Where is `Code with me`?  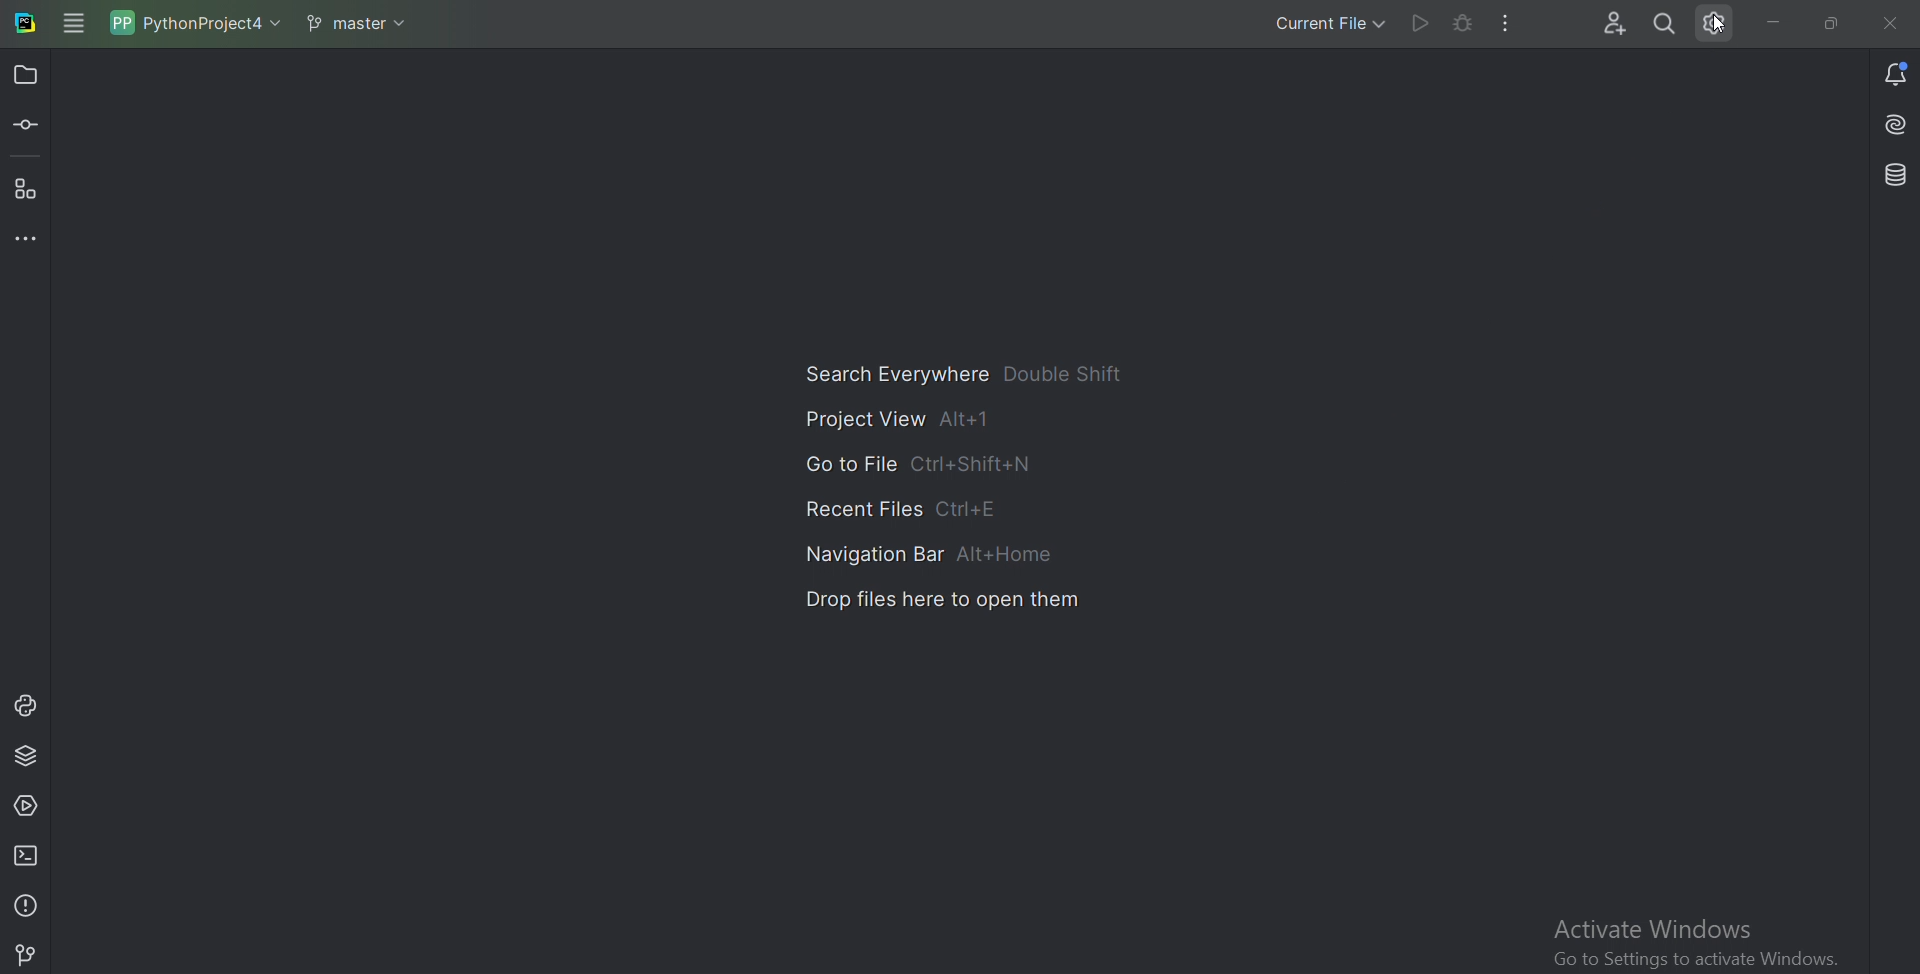
Code with me is located at coordinates (1604, 26).